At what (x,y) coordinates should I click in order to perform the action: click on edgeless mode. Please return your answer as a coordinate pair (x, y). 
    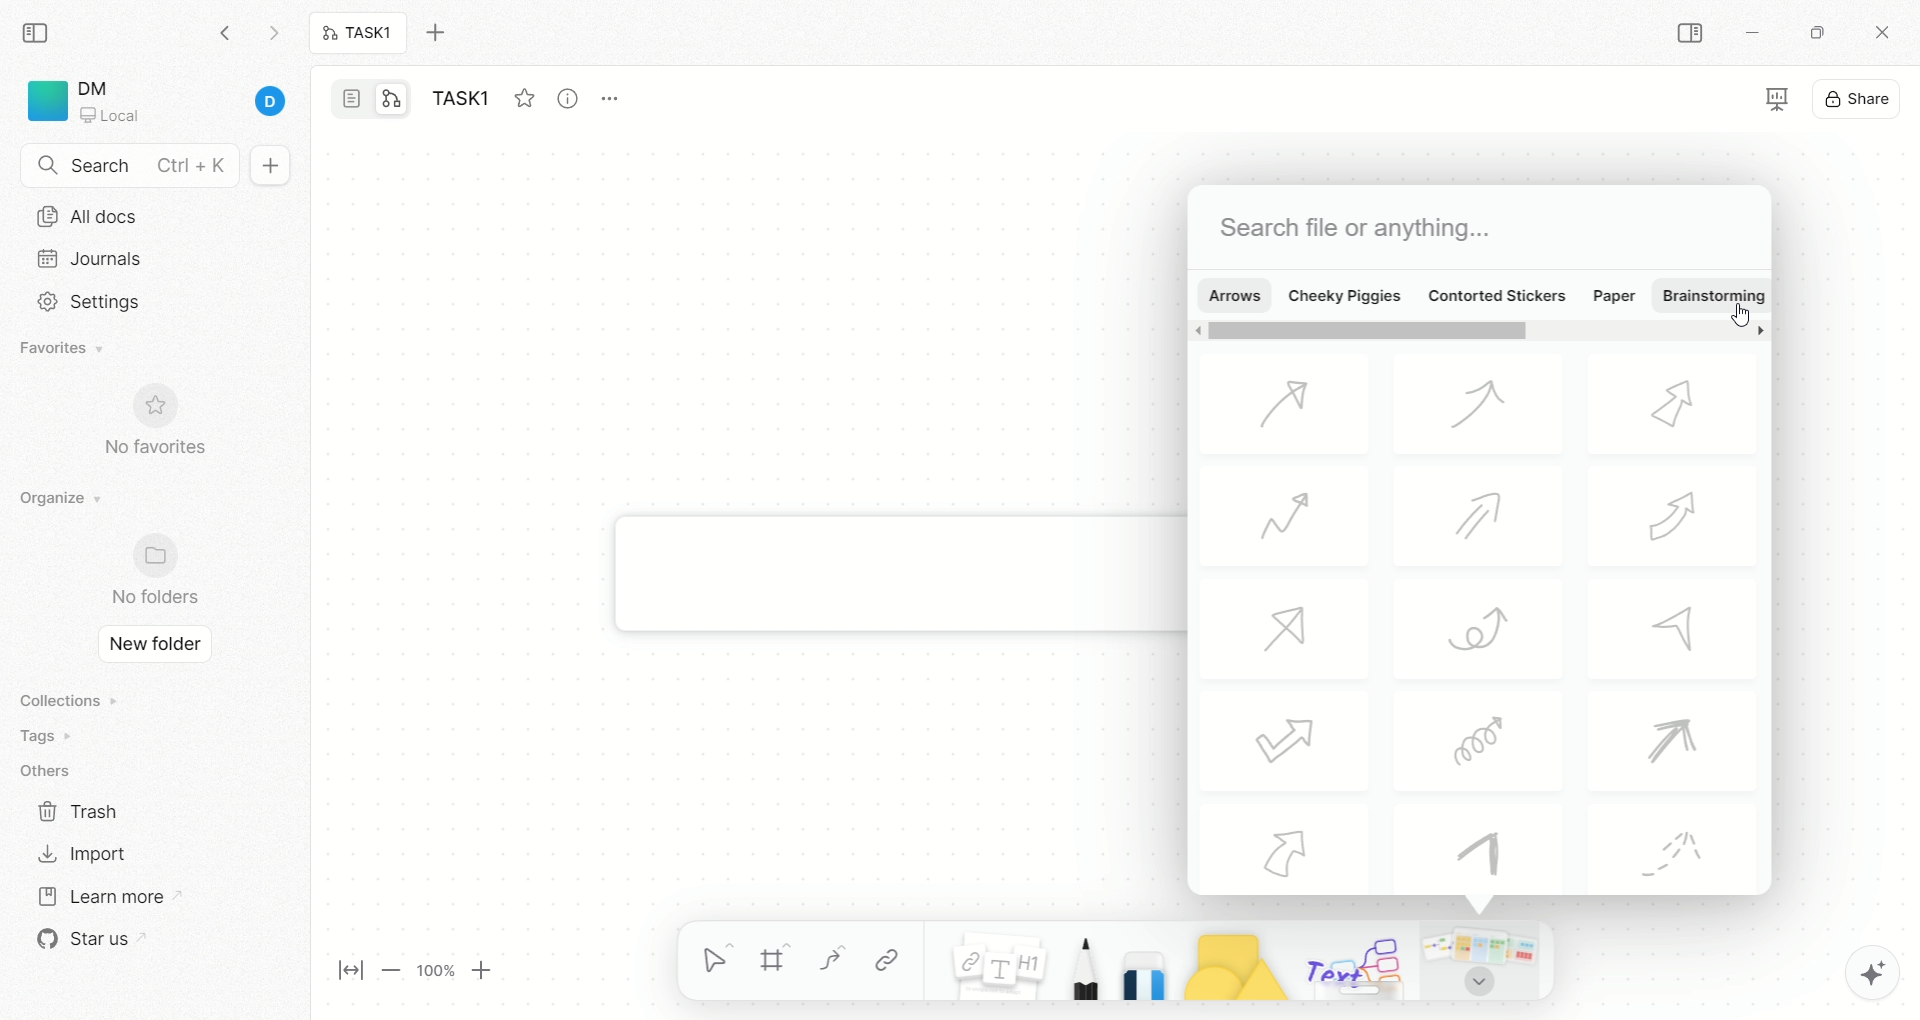
    Looking at the image, I should click on (392, 98).